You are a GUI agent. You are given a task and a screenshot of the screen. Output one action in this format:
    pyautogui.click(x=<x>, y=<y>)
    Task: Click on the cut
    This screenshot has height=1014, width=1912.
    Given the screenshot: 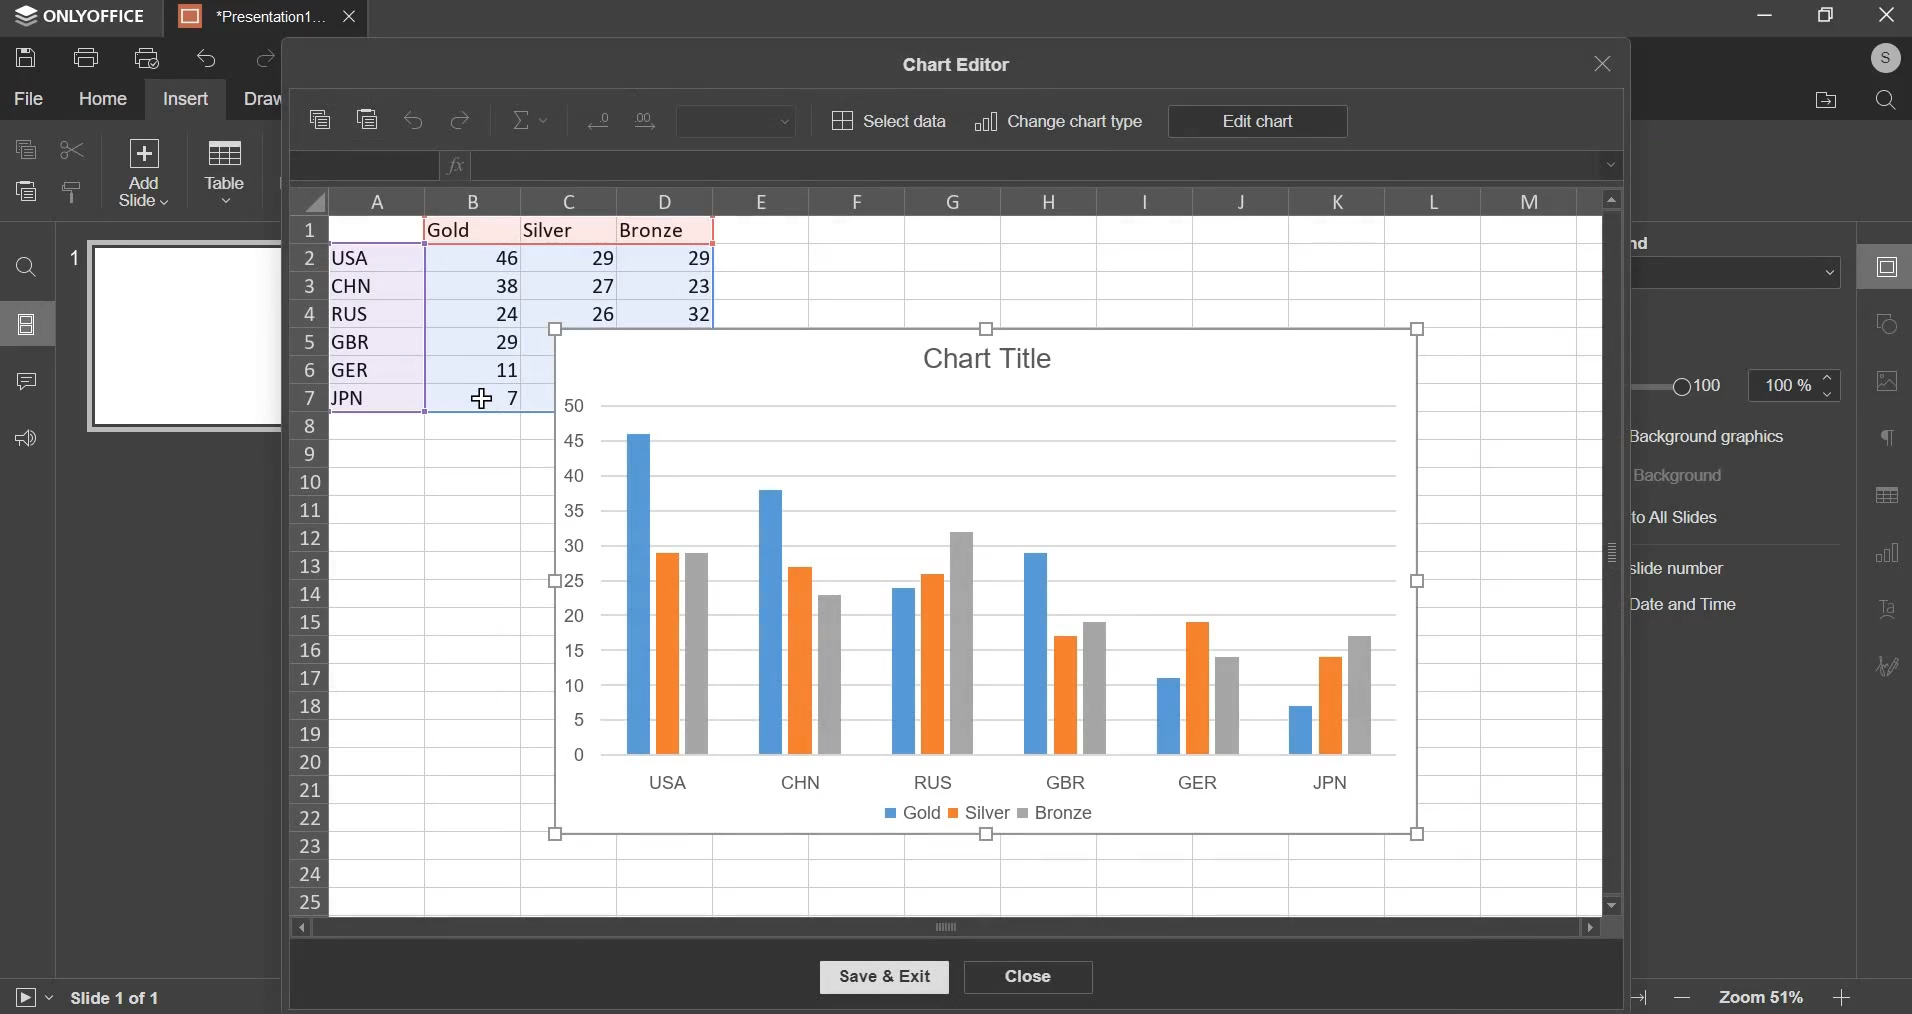 What is the action you would take?
    pyautogui.click(x=68, y=150)
    